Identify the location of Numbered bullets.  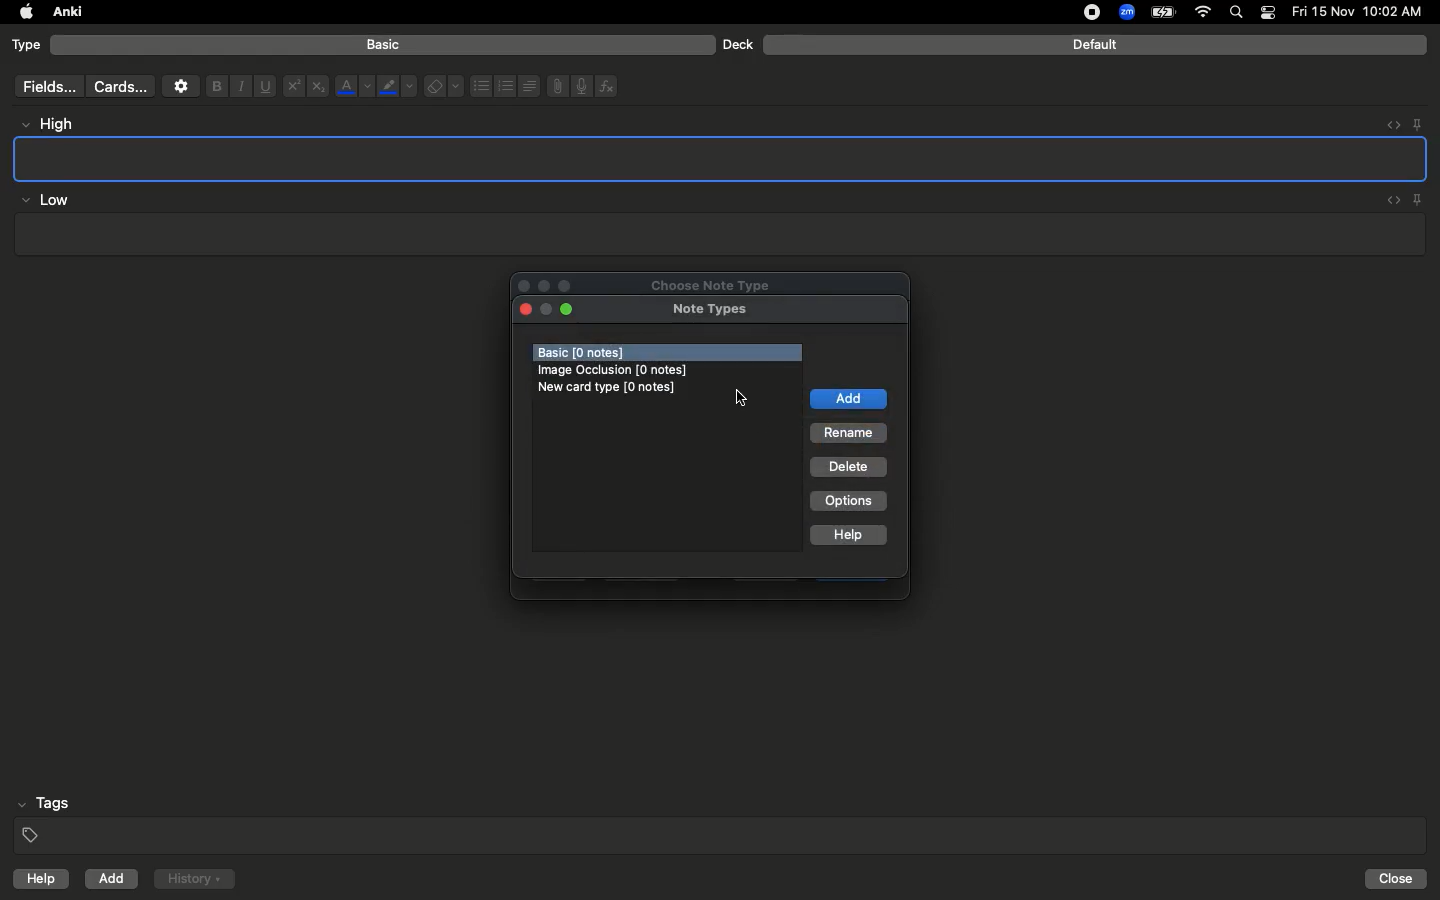
(506, 86).